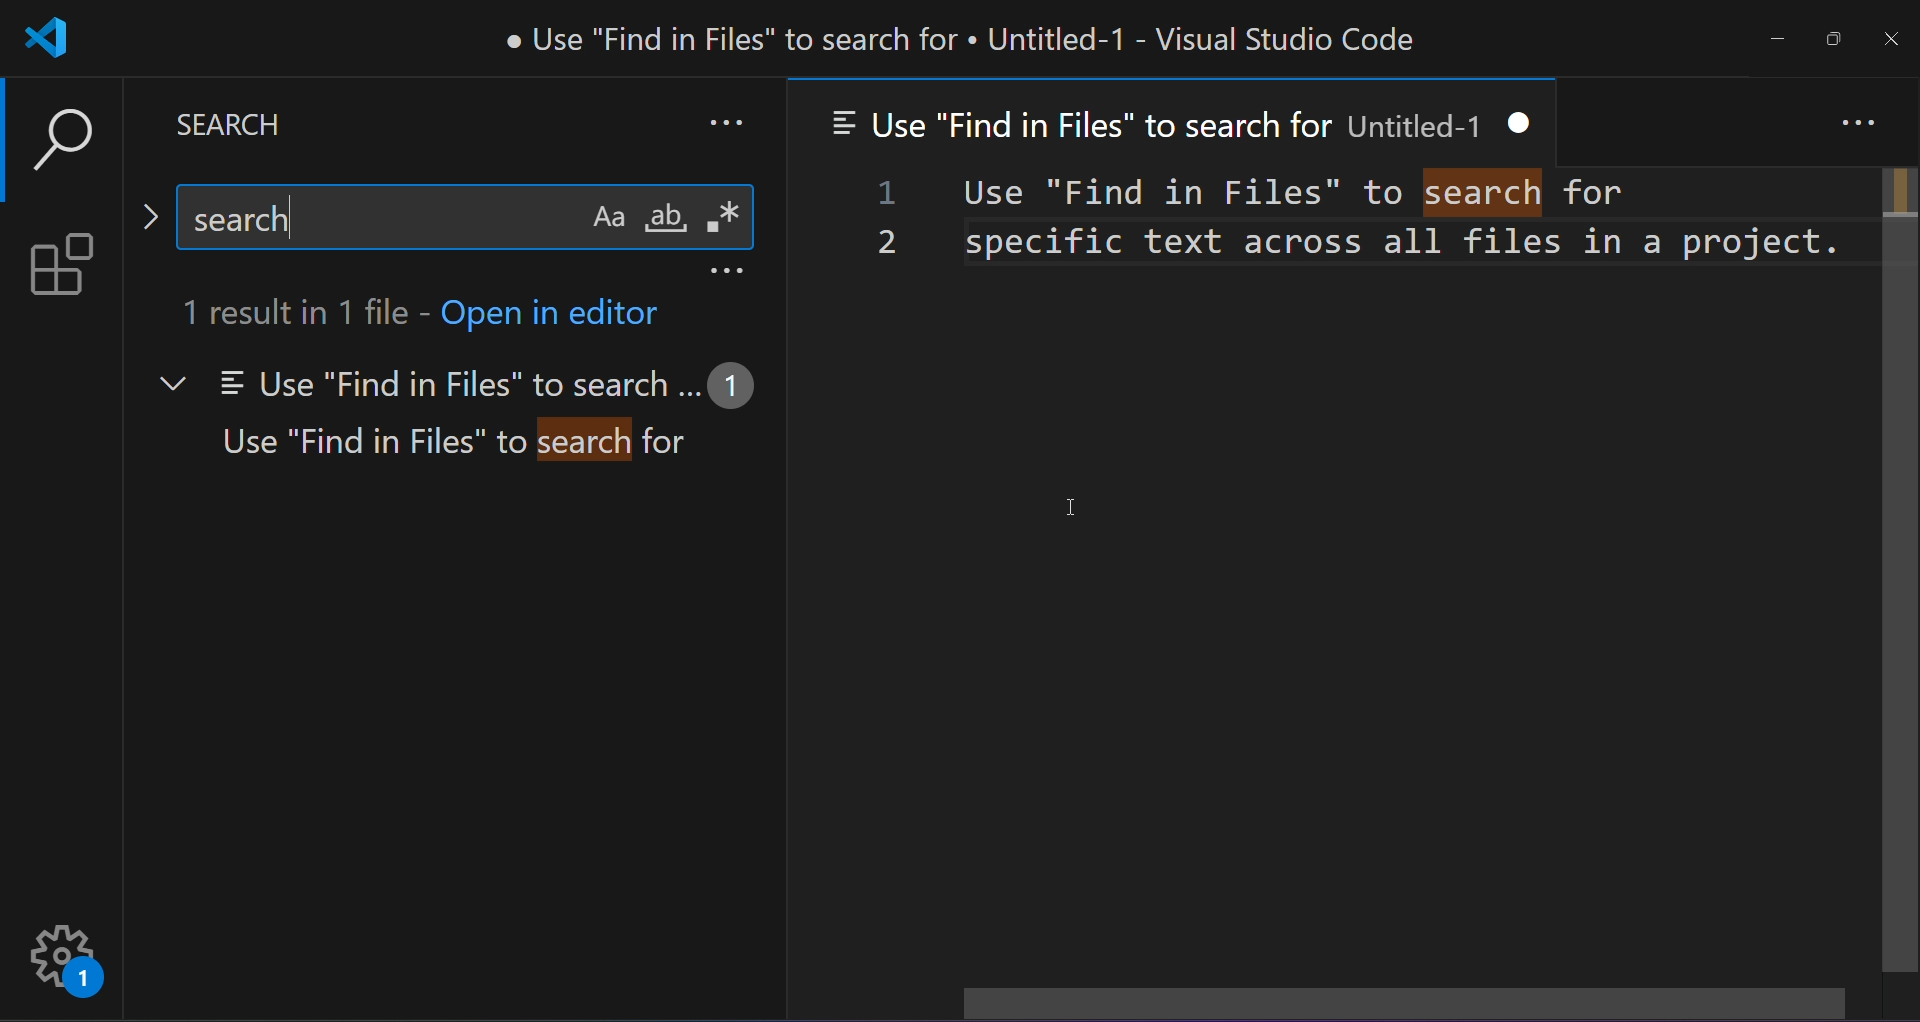 Image resolution: width=1920 pixels, height=1022 pixels. I want to click on more search option, so click(724, 125).